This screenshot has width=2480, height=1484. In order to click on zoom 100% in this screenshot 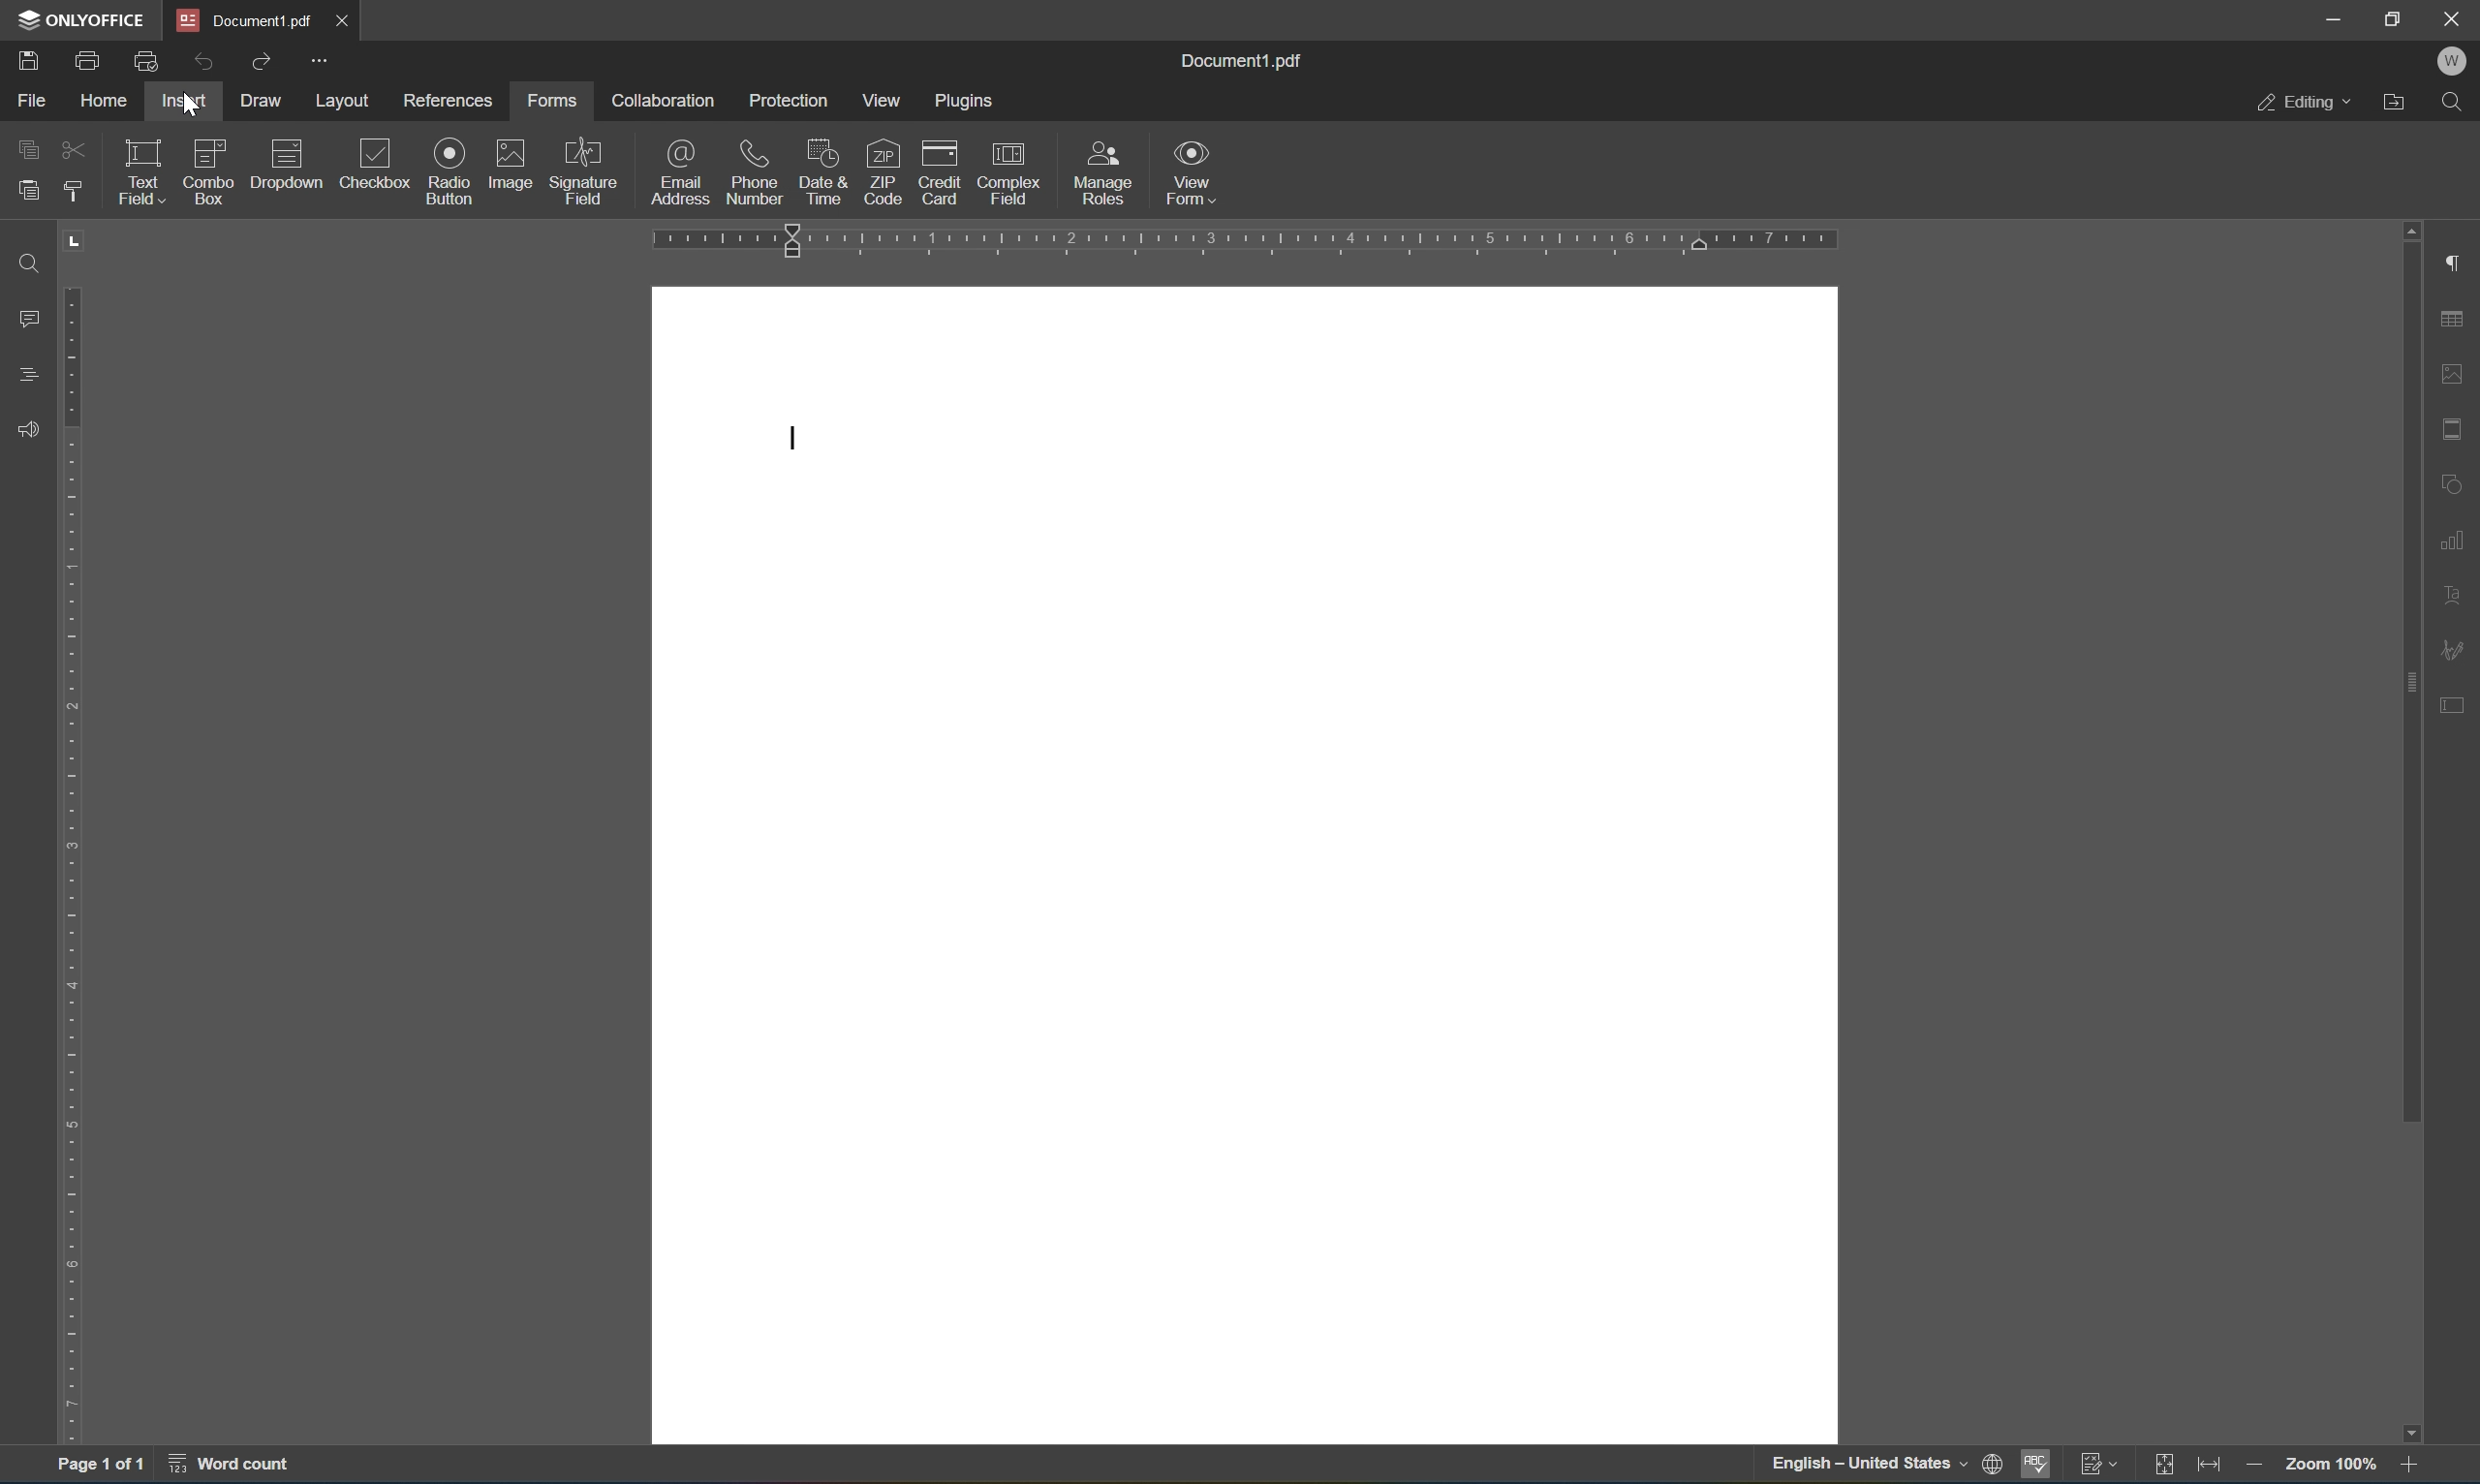, I will do `click(2331, 1468)`.